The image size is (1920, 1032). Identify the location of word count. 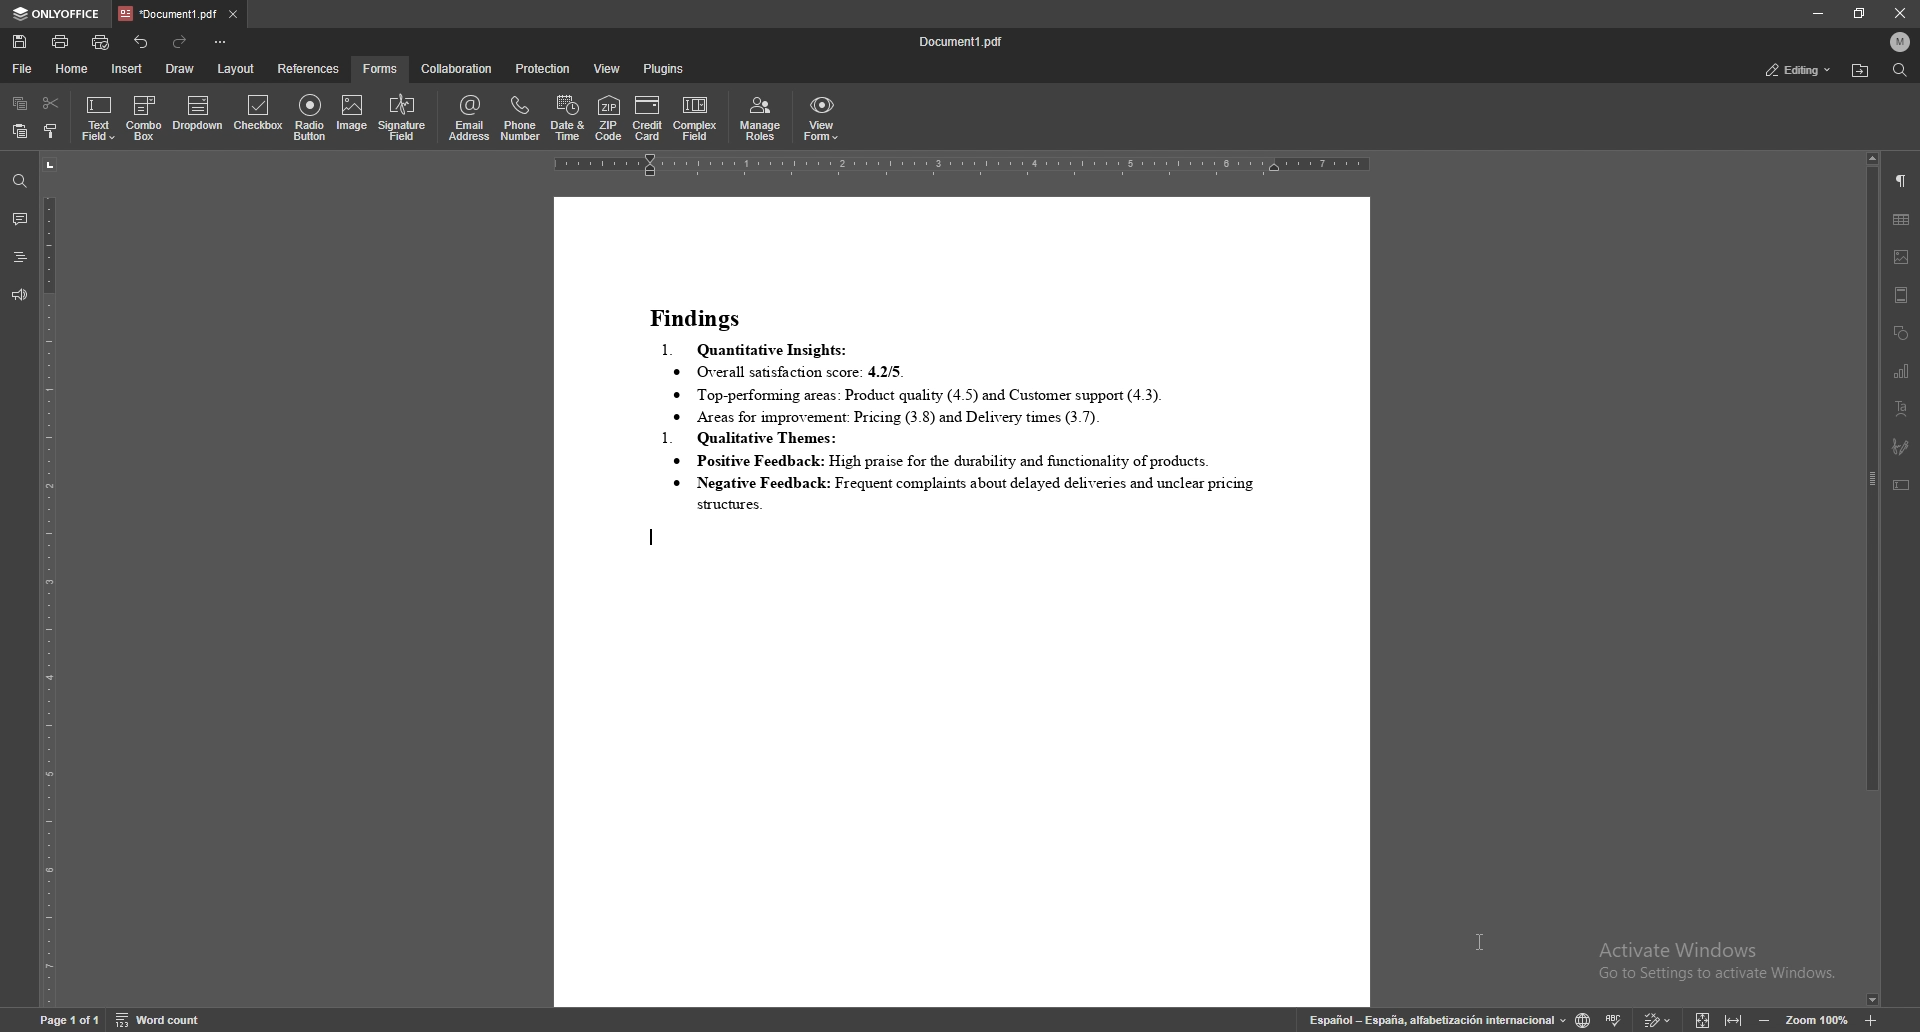
(160, 1021).